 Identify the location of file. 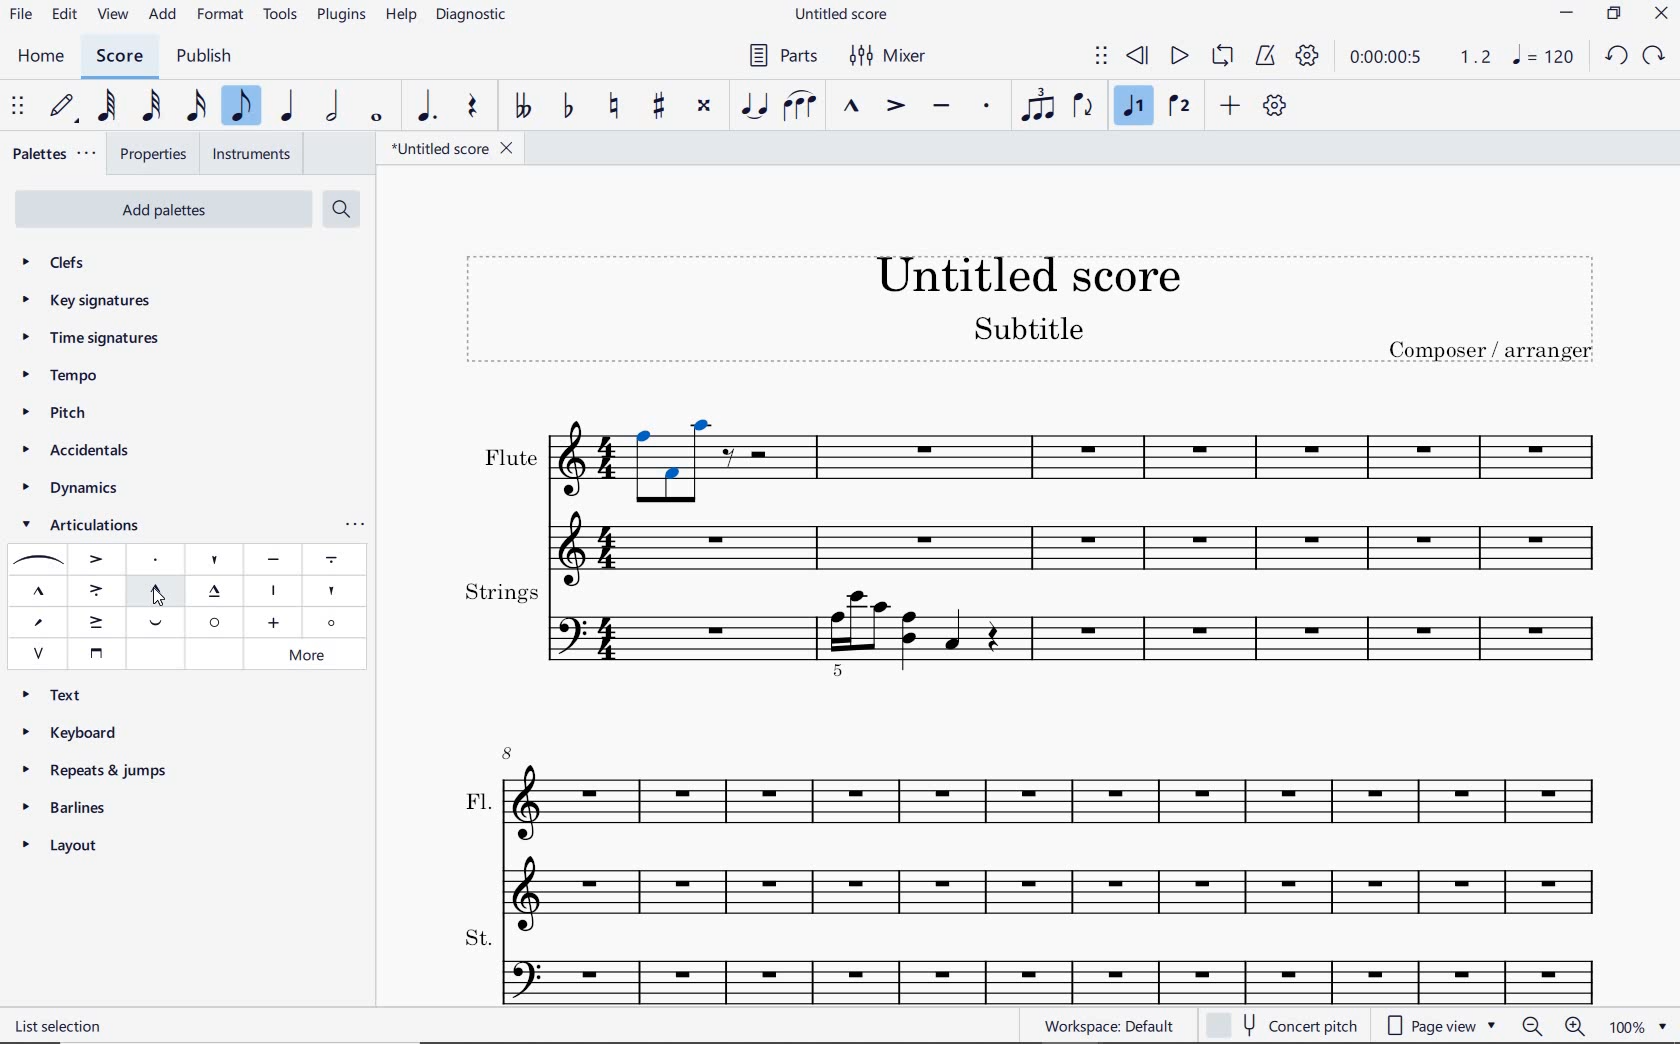
(19, 16).